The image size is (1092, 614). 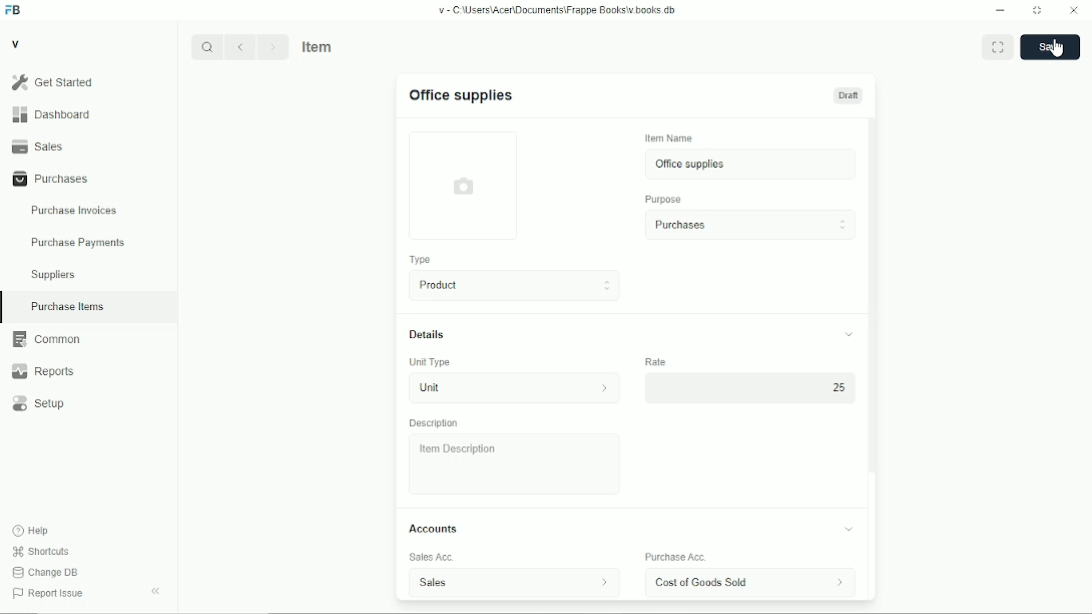 What do you see at coordinates (465, 185) in the screenshot?
I see `photo upload field` at bounding box center [465, 185].